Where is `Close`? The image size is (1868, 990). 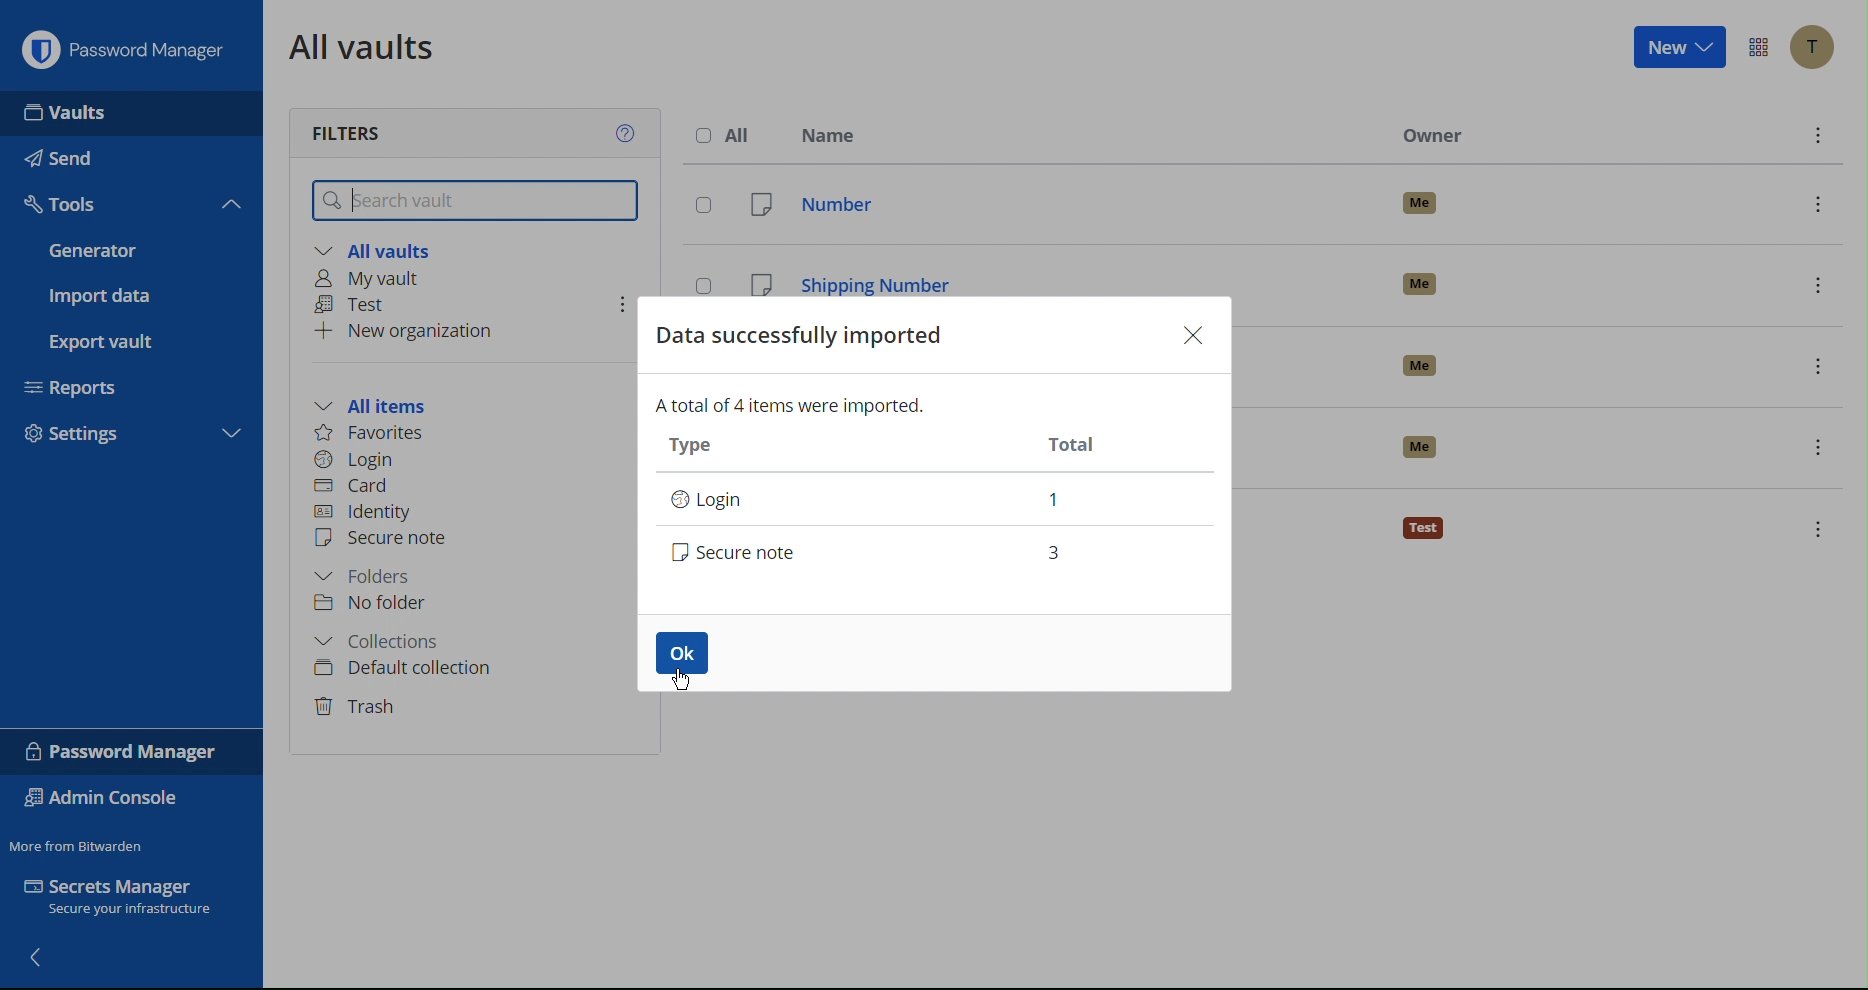
Close is located at coordinates (1199, 337).